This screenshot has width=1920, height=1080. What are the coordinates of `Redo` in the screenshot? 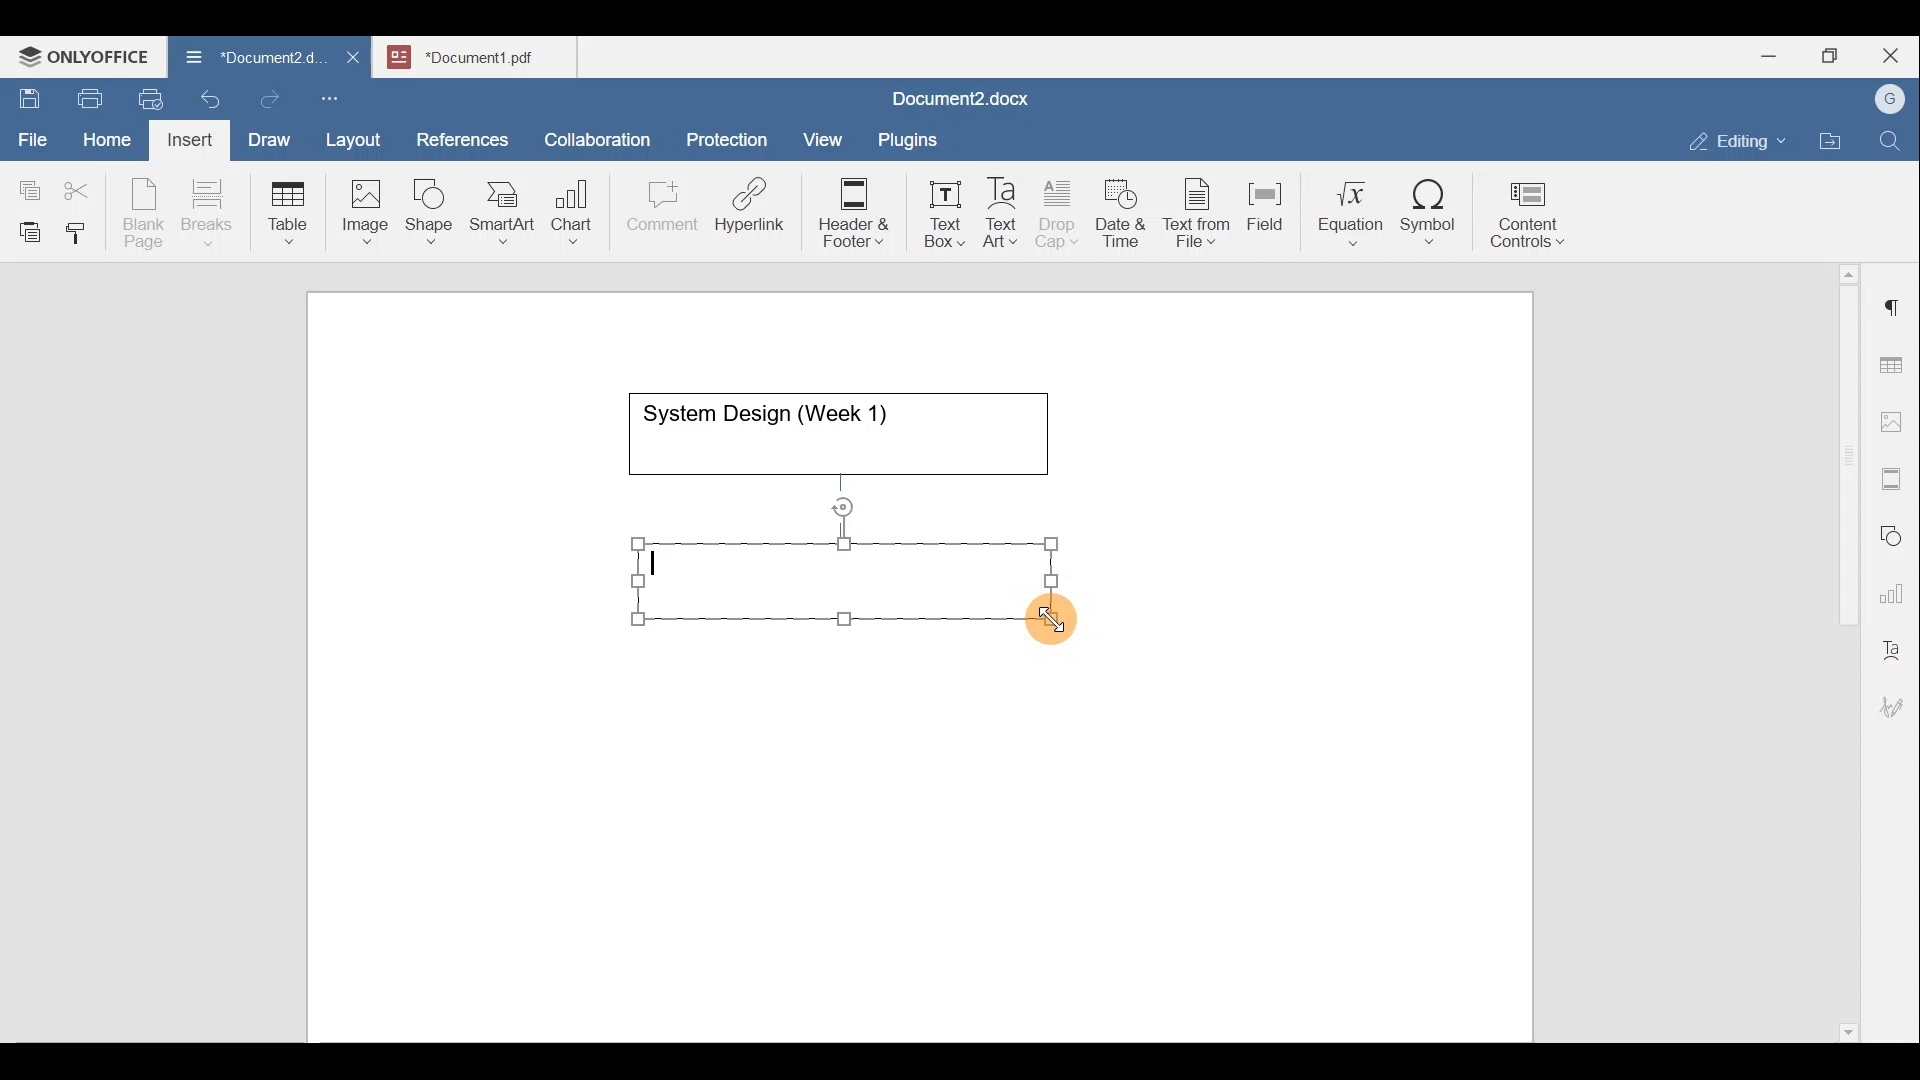 It's located at (269, 100).